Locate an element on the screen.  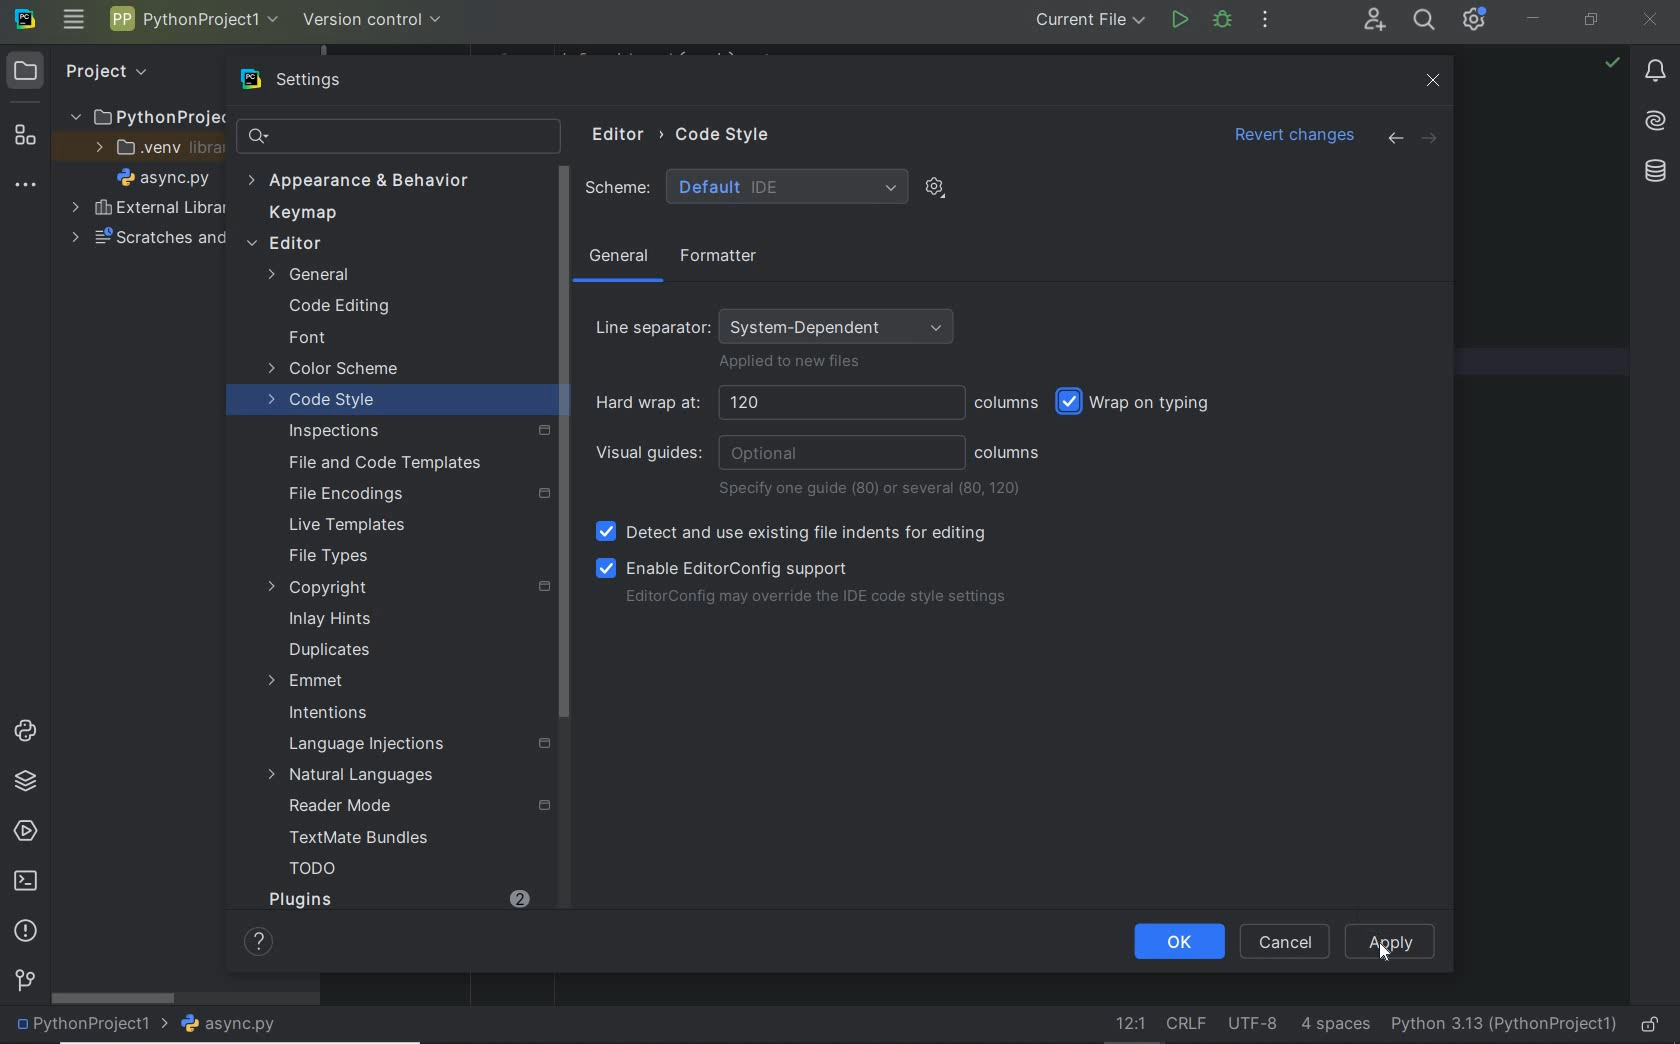
settings is located at coordinates (317, 80).